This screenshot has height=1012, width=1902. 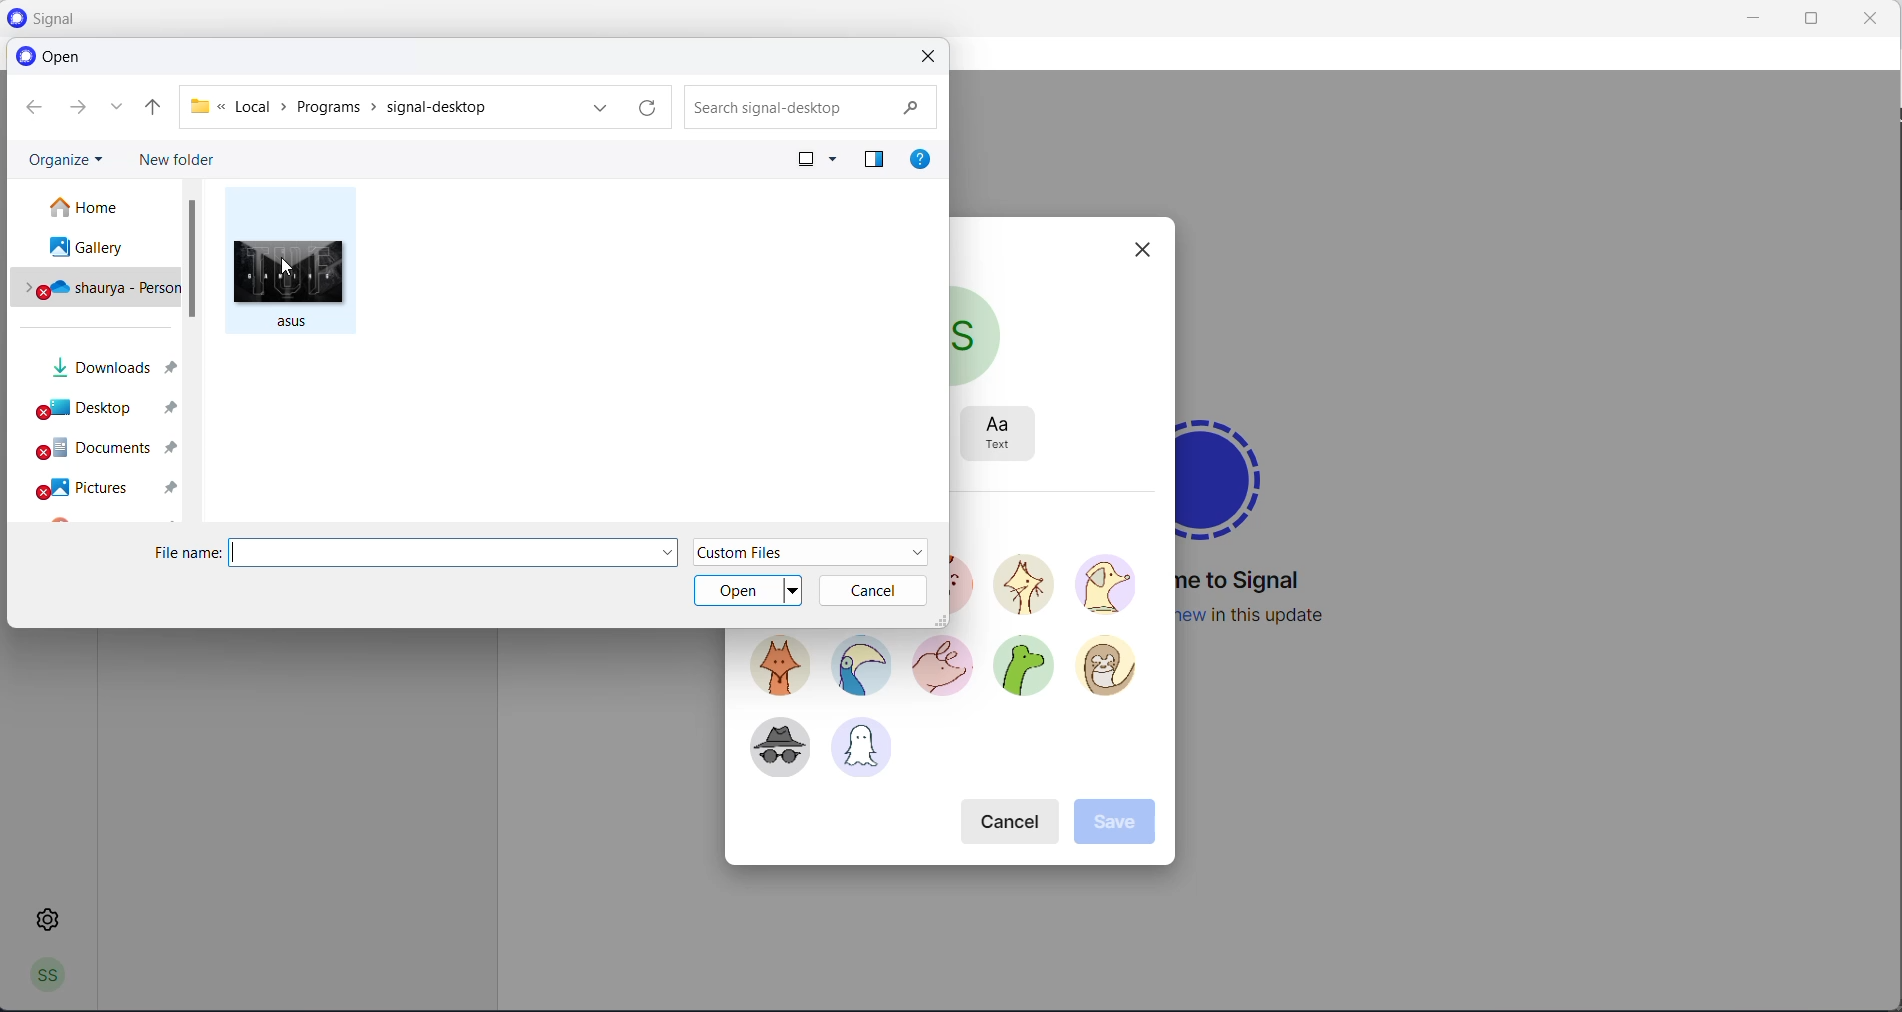 I want to click on avatar, so click(x=771, y=745).